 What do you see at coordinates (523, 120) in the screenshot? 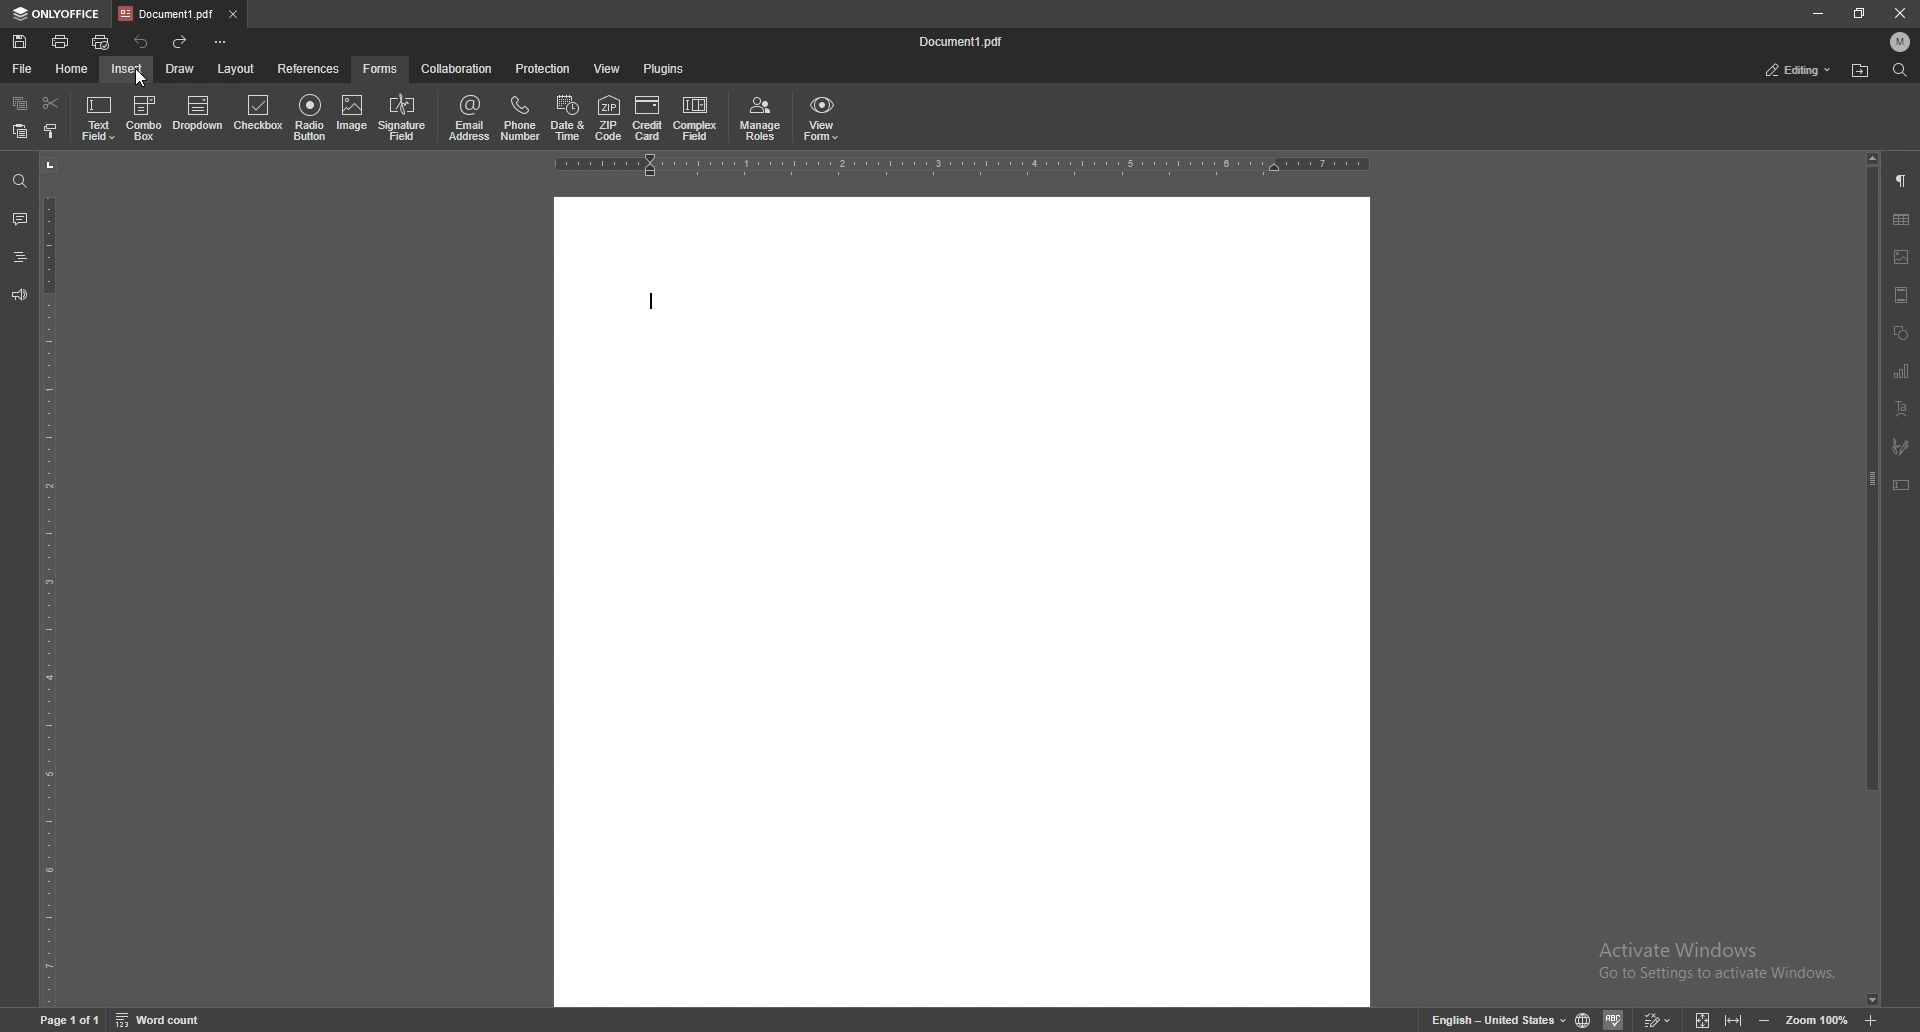
I see `phone number` at bounding box center [523, 120].